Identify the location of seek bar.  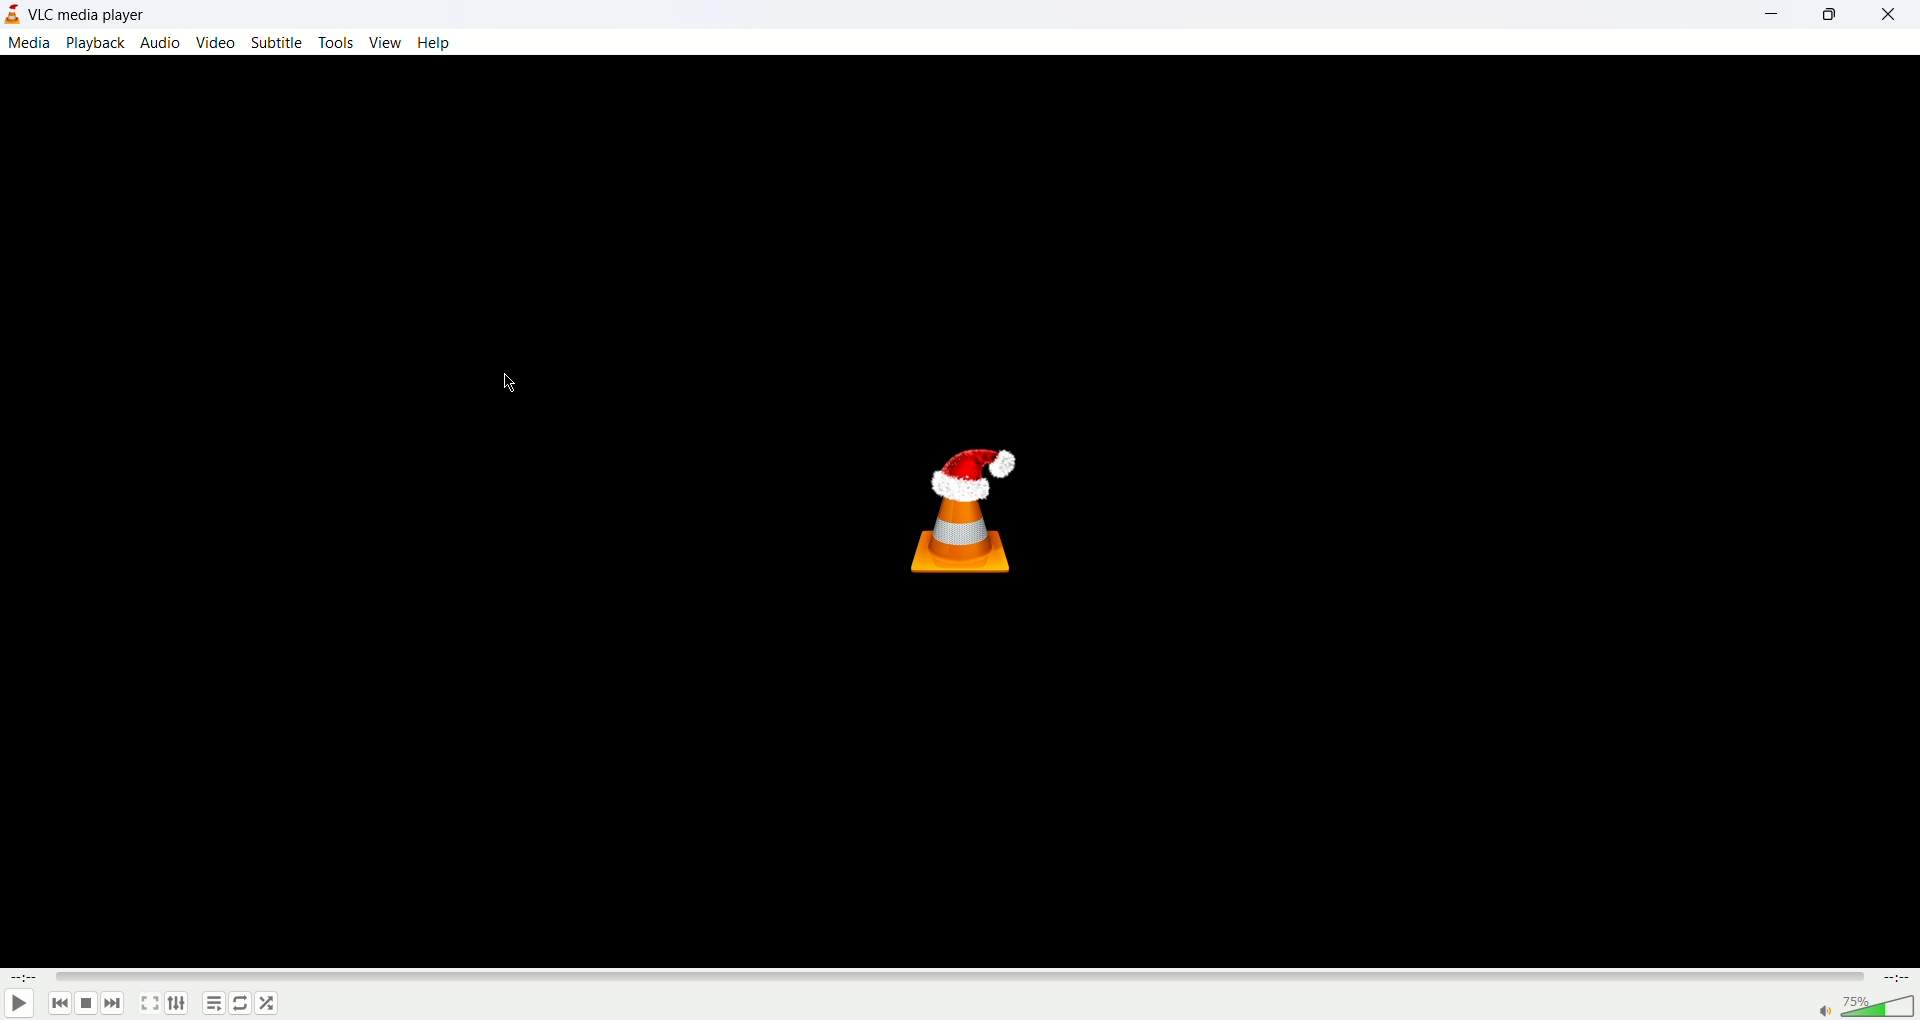
(960, 976).